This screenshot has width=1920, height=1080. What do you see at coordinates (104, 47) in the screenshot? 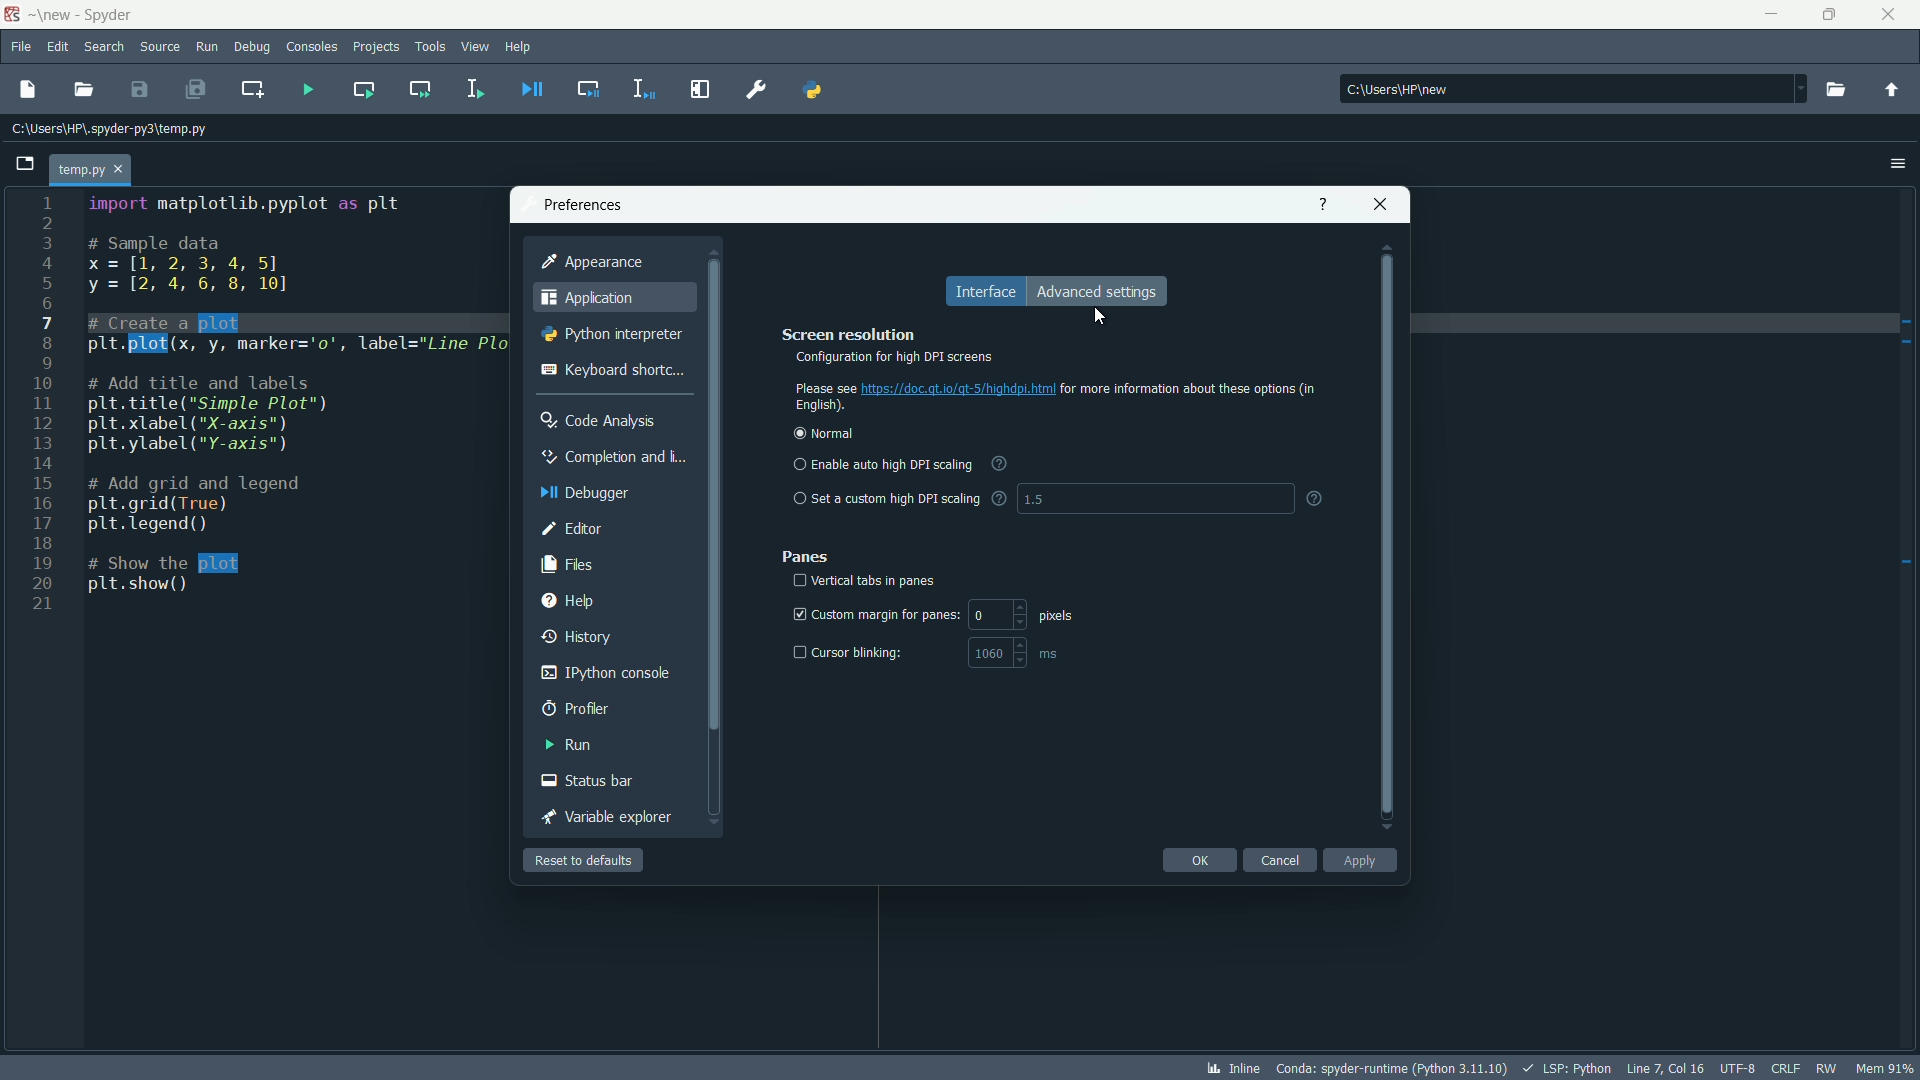
I see `search` at bounding box center [104, 47].